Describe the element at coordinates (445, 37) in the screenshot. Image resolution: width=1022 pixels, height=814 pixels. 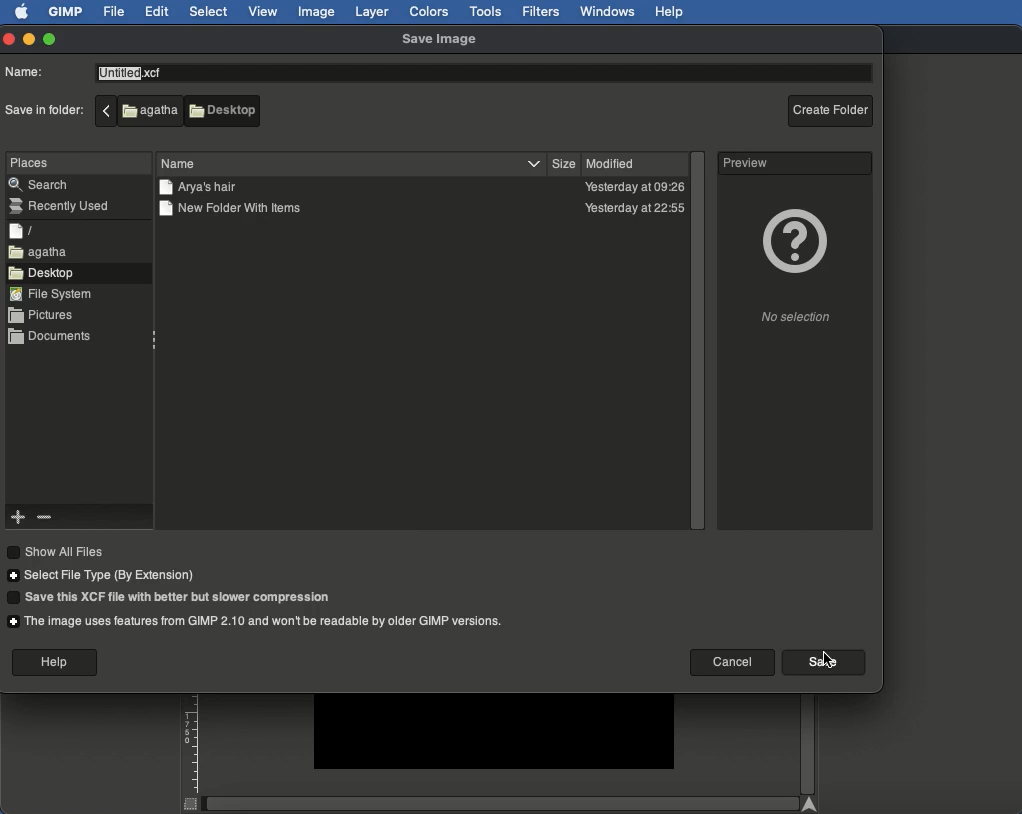
I see `Save image` at that location.